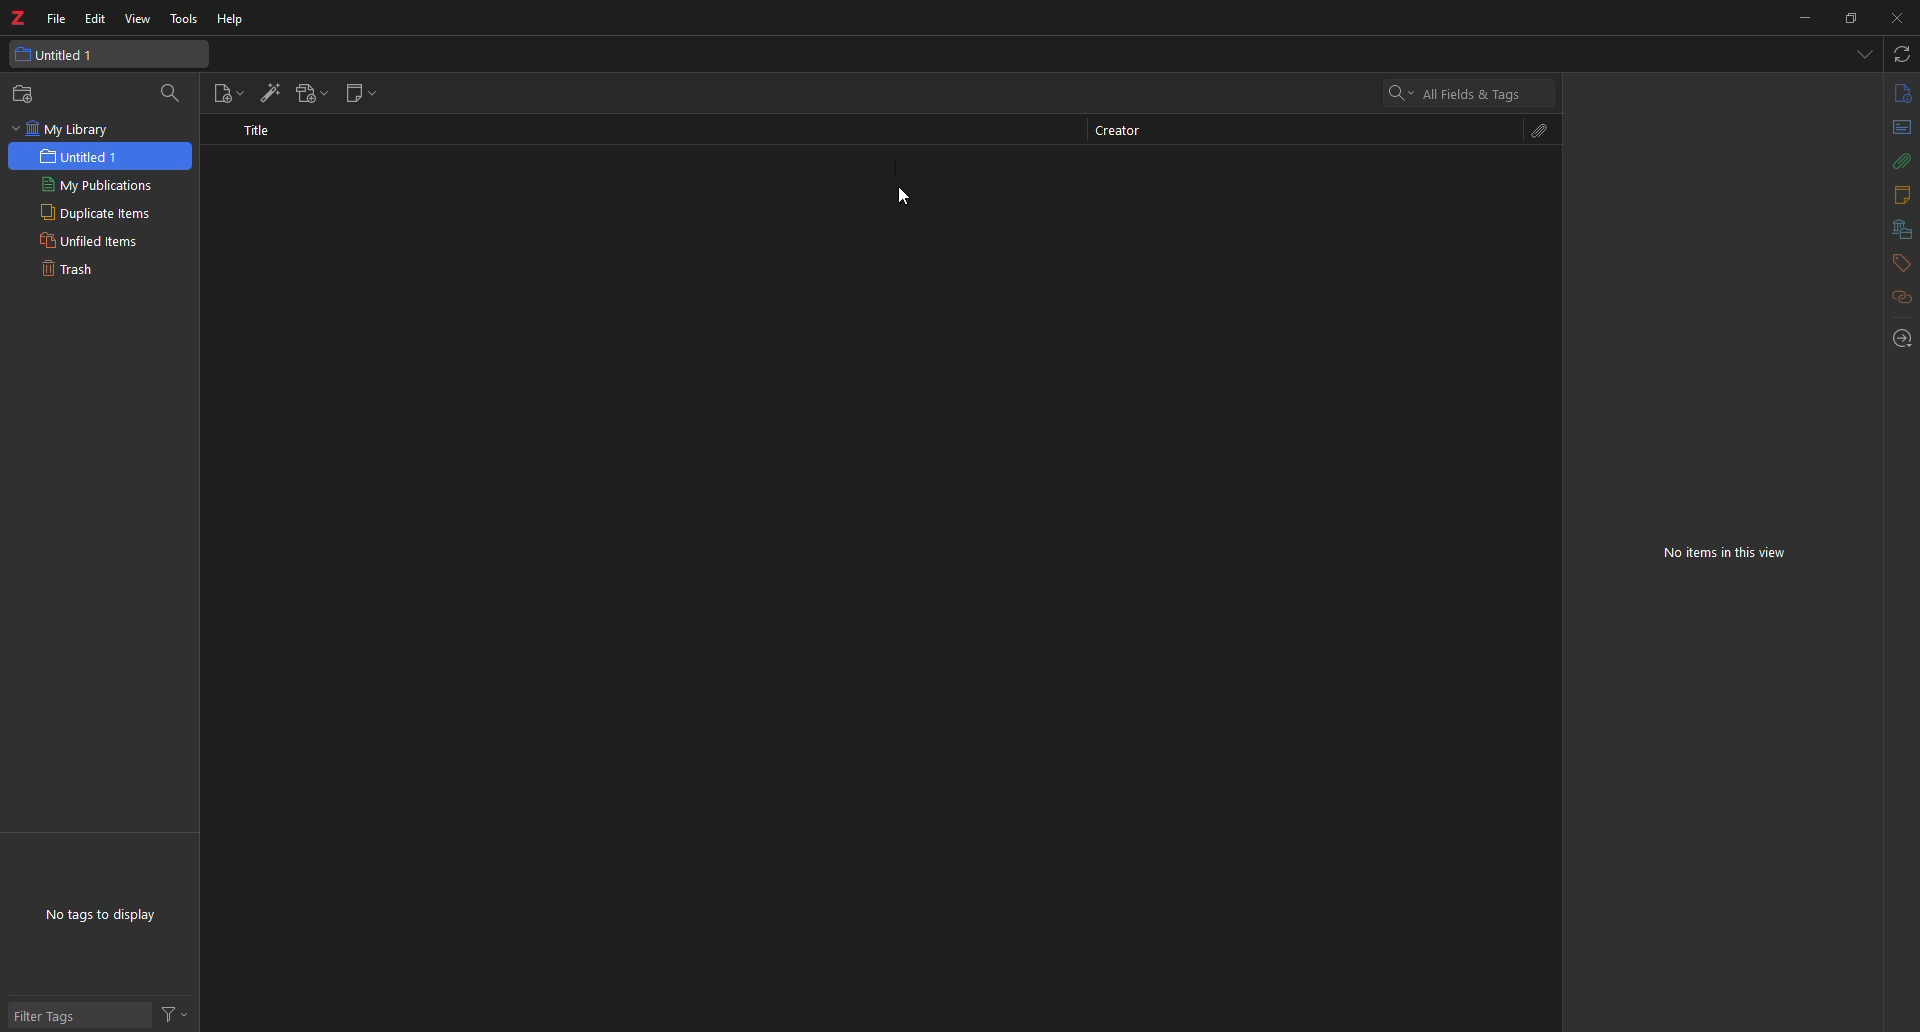 Image resolution: width=1920 pixels, height=1032 pixels. I want to click on attach, so click(1543, 134).